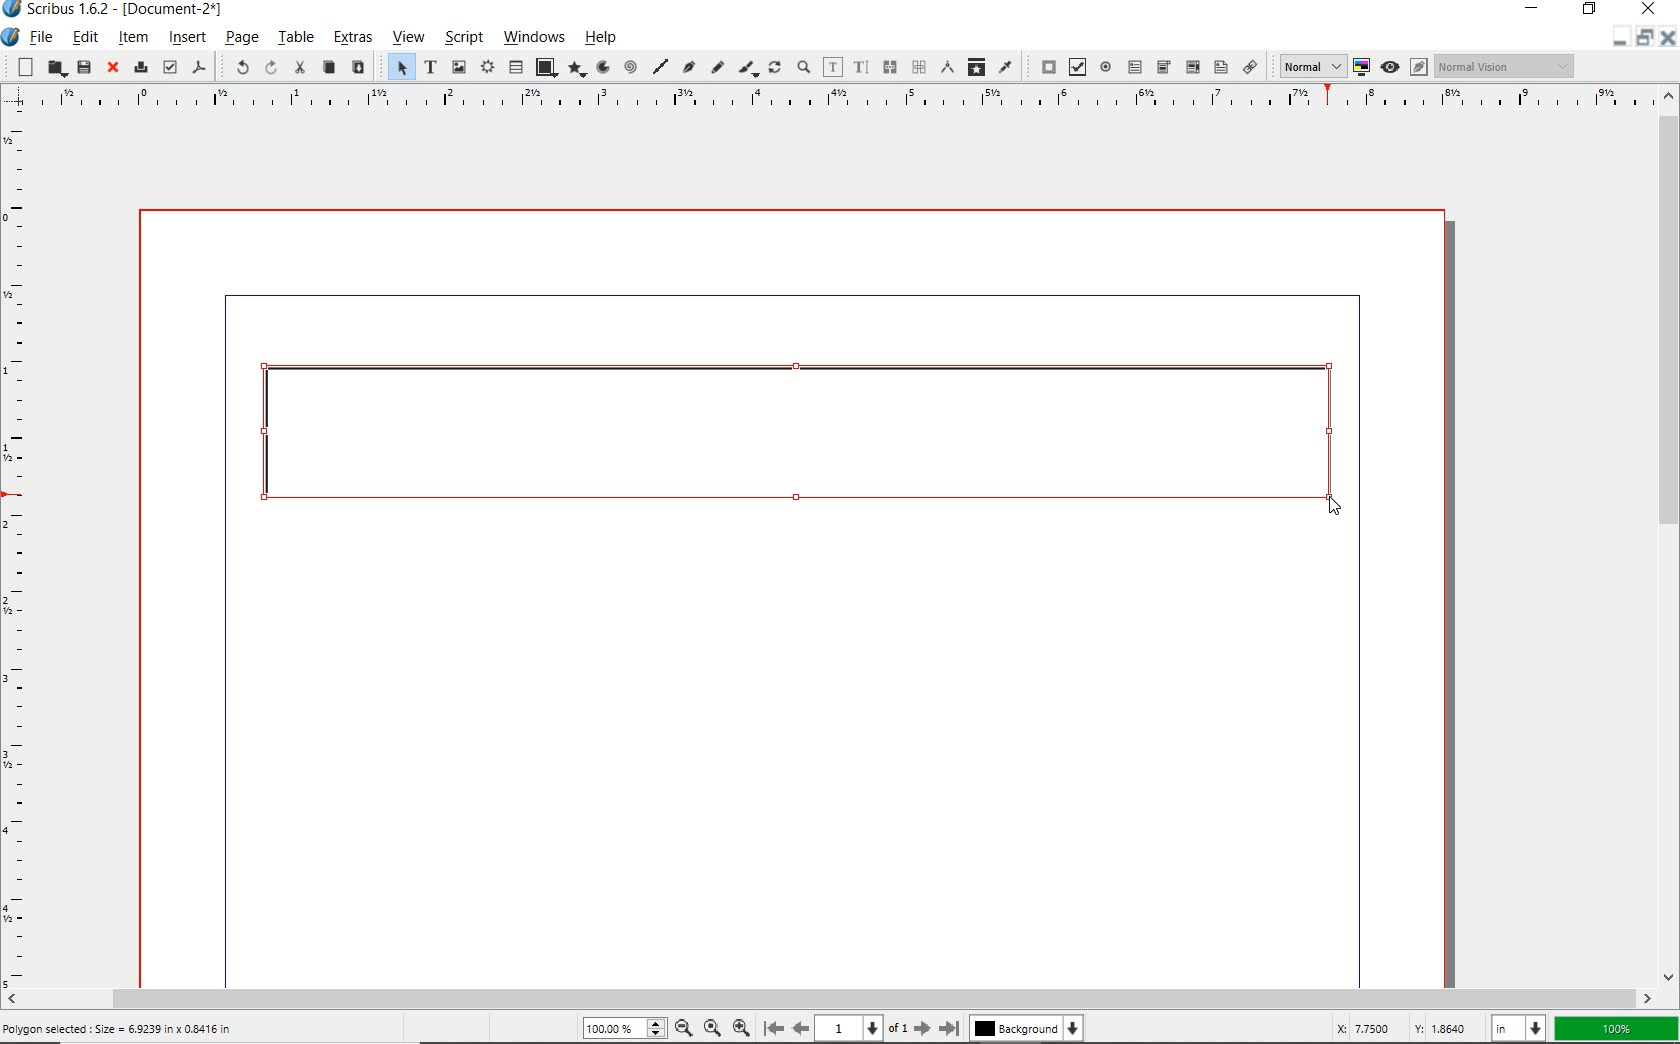 This screenshot has height=1044, width=1680. Describe the element at coordinates (661, 66) in the screenshot. I see `line` at that location.